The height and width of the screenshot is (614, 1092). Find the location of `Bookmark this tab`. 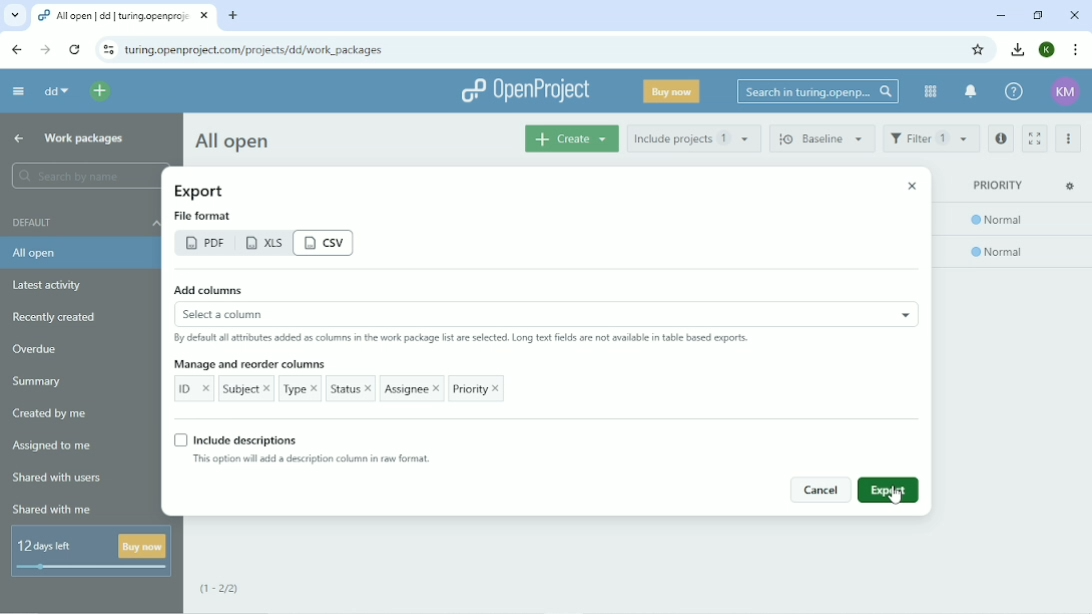

Bookmark this tab is located at coordinates (981, 49).